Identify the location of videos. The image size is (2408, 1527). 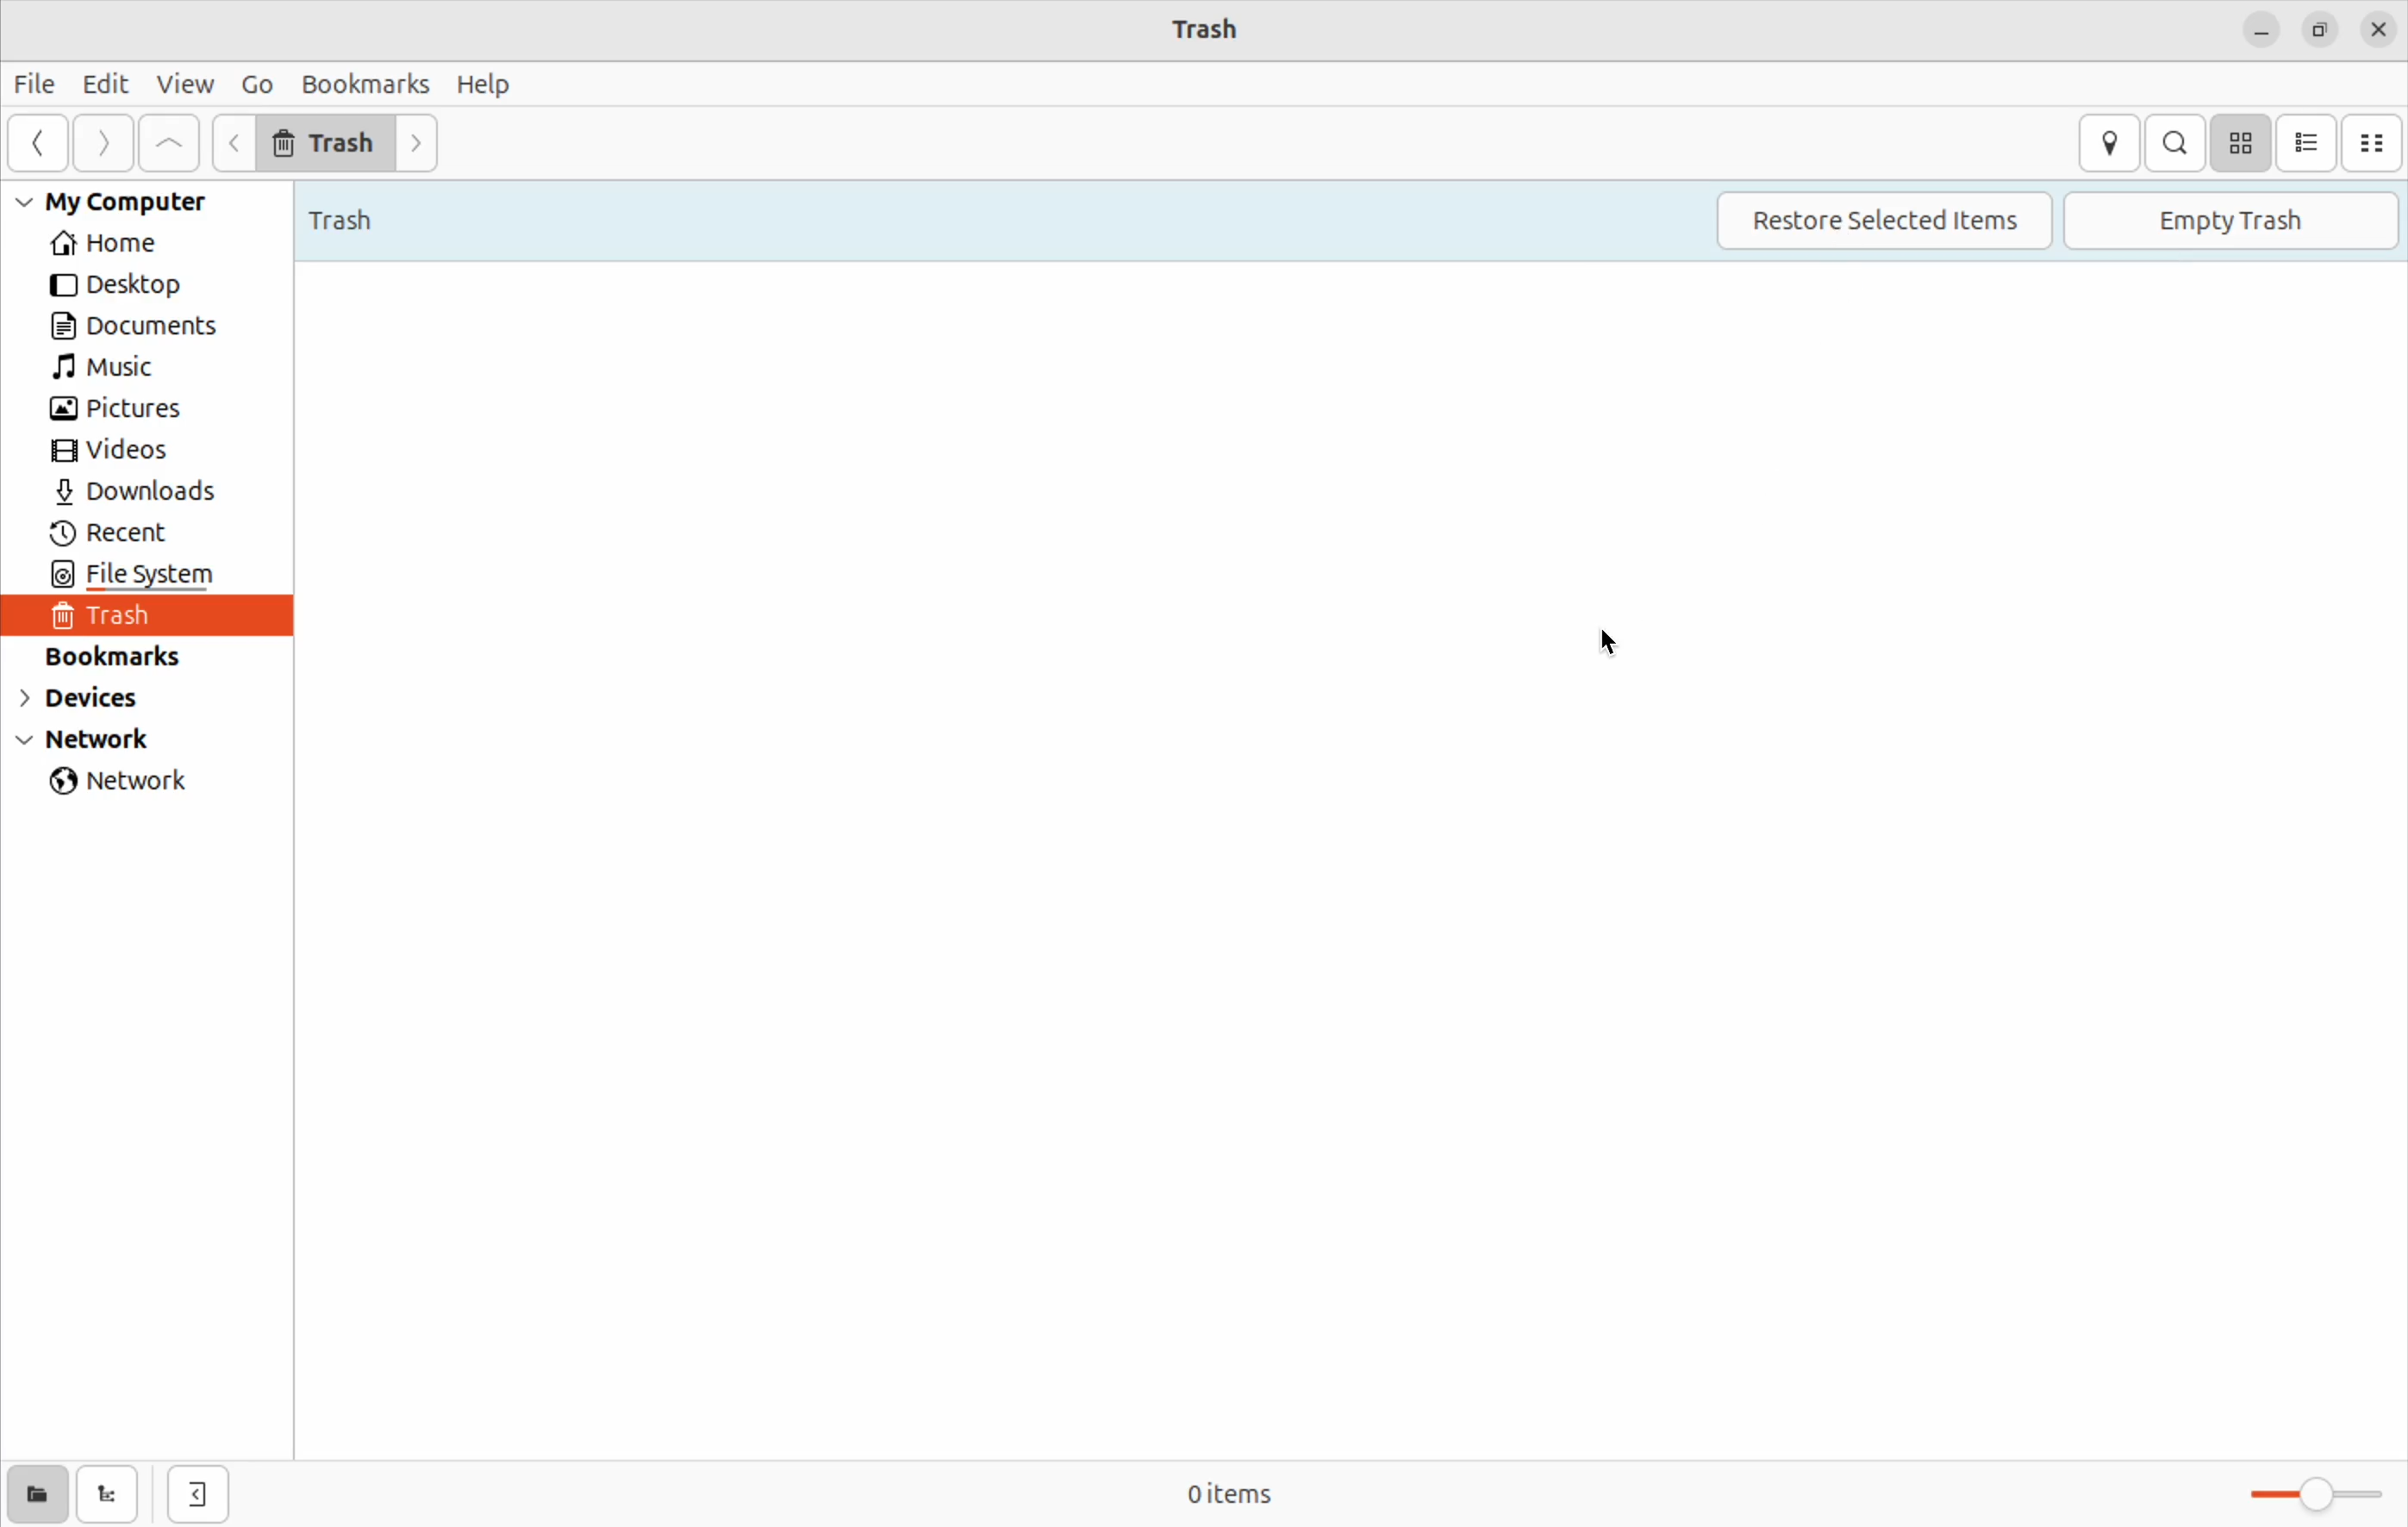
(127, 451).